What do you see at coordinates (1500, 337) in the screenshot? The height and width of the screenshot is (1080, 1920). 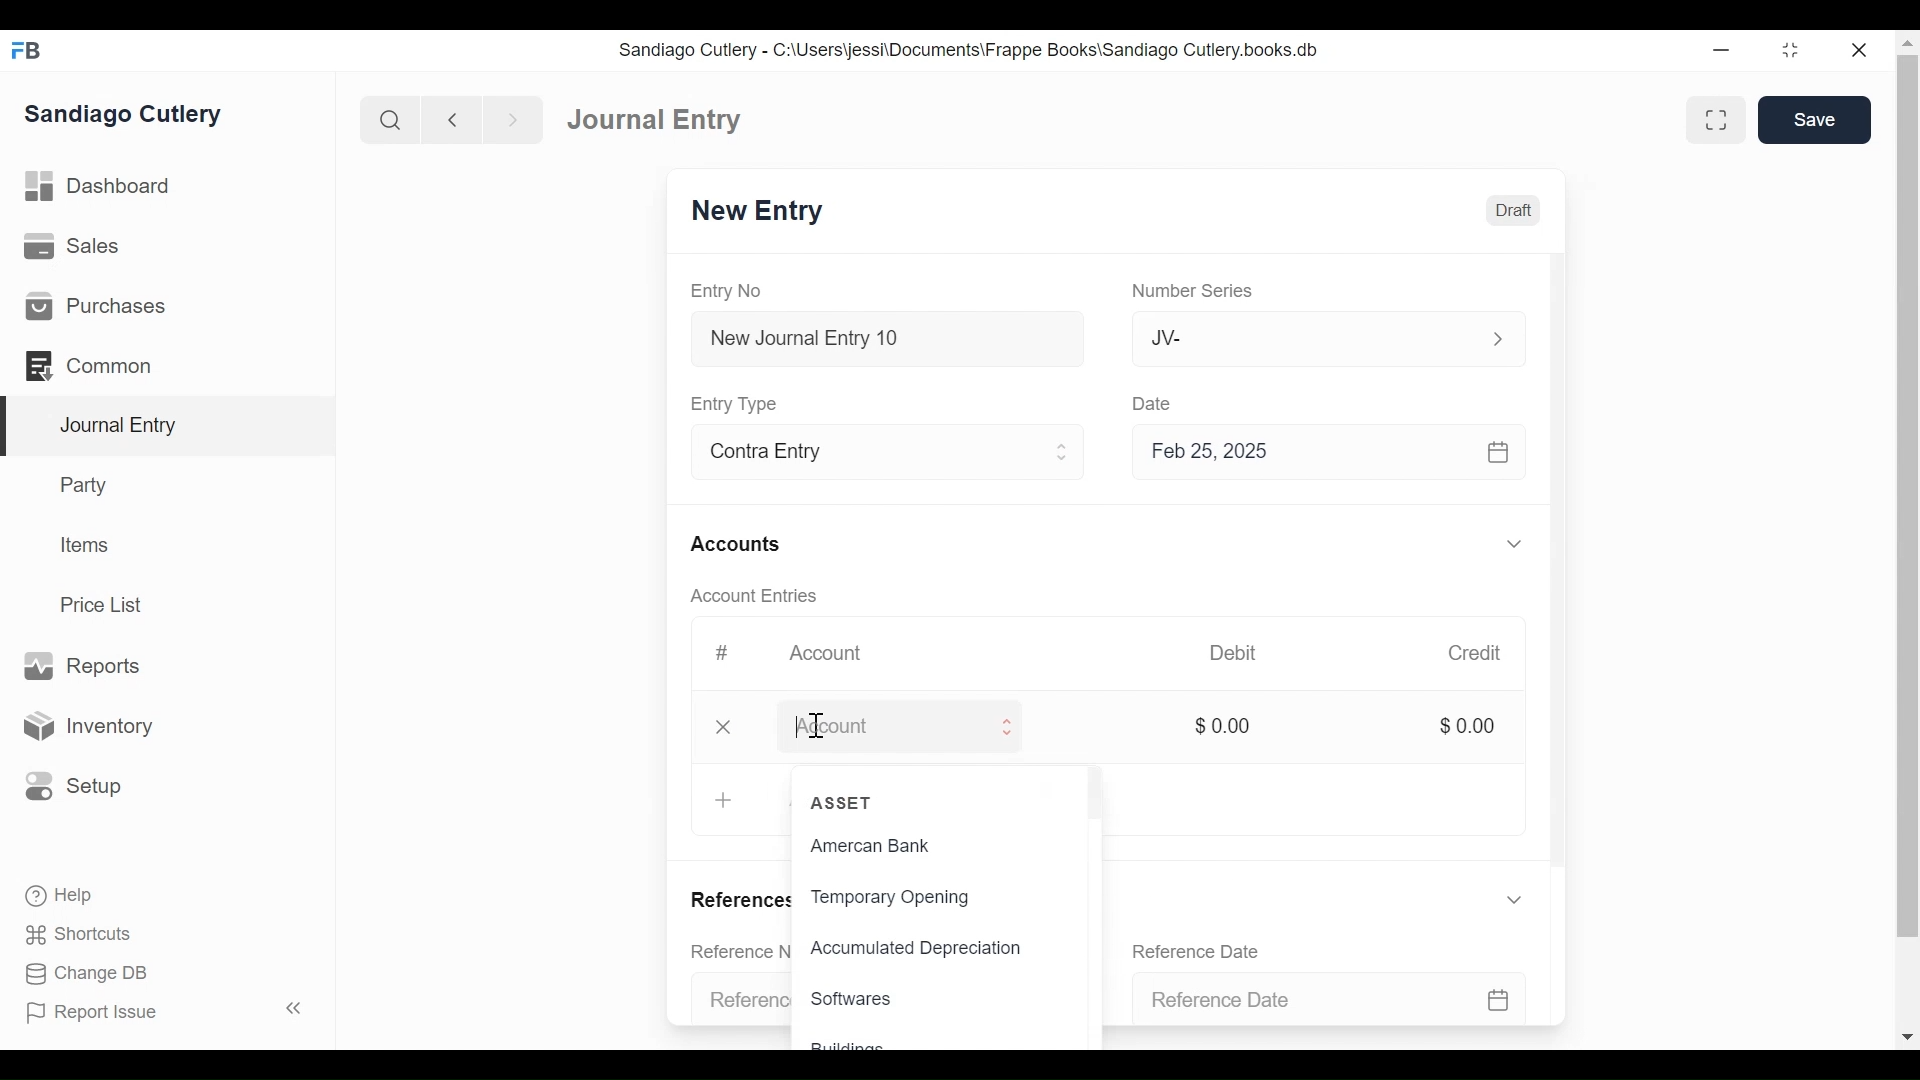 I see `Expand` at bounding box center [1500, 337].